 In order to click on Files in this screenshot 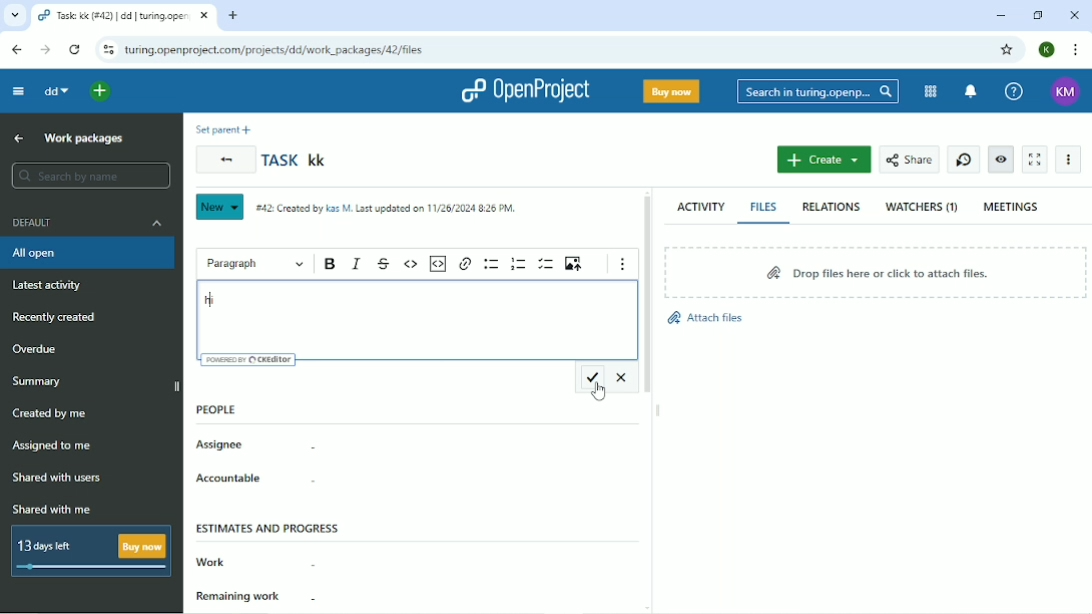, I will do `click(764, 207)`.